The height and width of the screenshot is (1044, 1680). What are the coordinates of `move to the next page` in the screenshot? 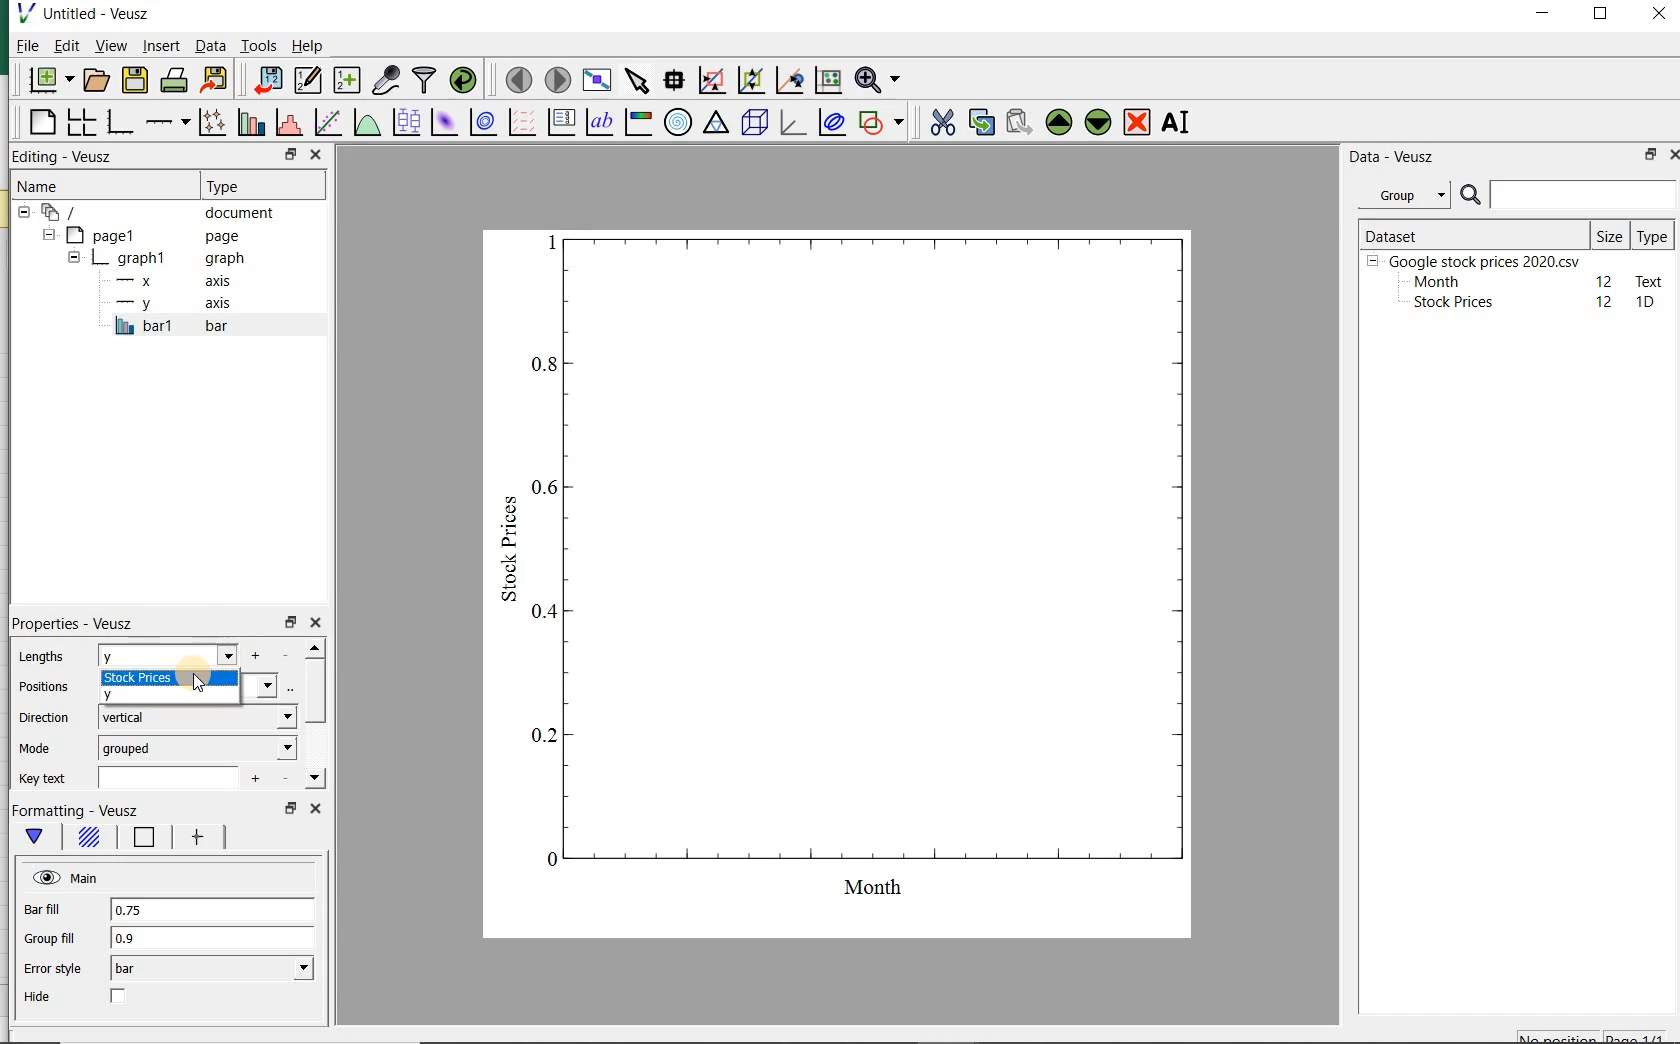 It's located at (558, 81).